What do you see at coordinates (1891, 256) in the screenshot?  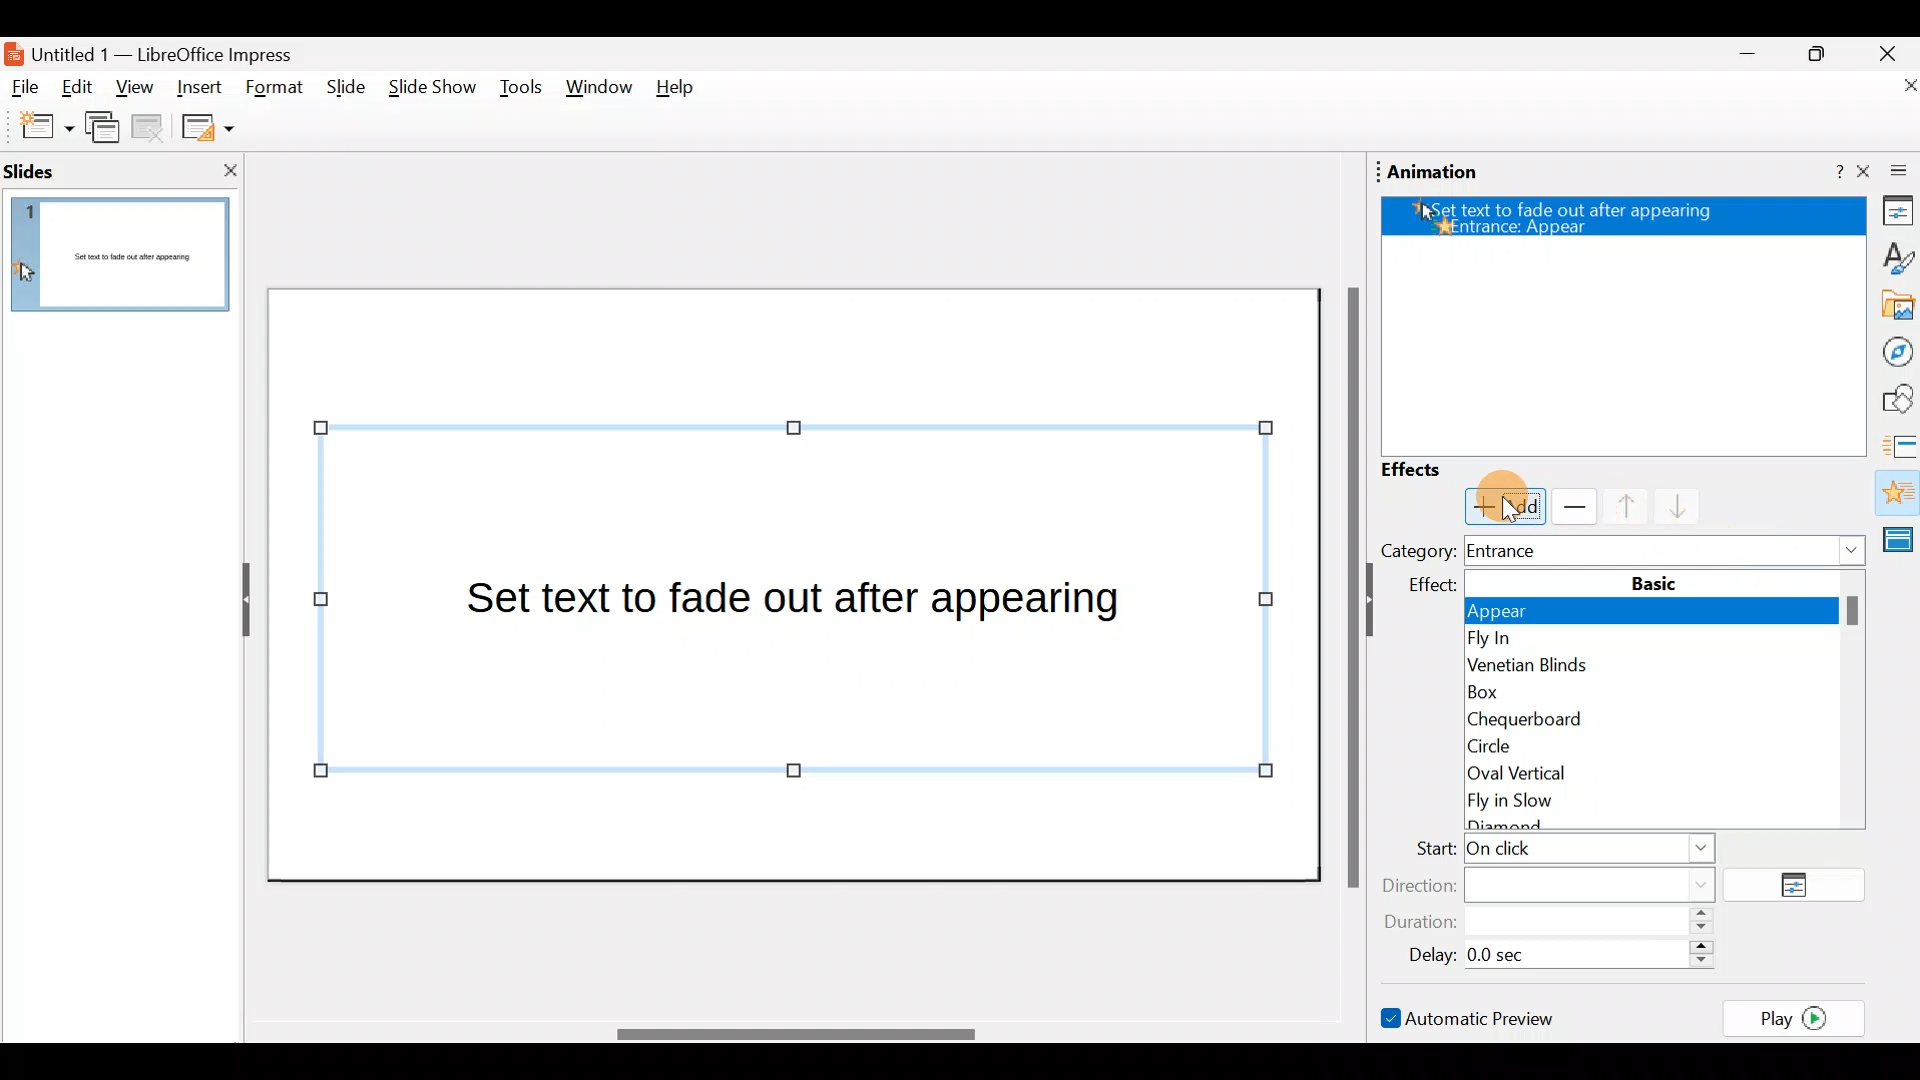 I see `Style` at bounding box center [1891, 256].